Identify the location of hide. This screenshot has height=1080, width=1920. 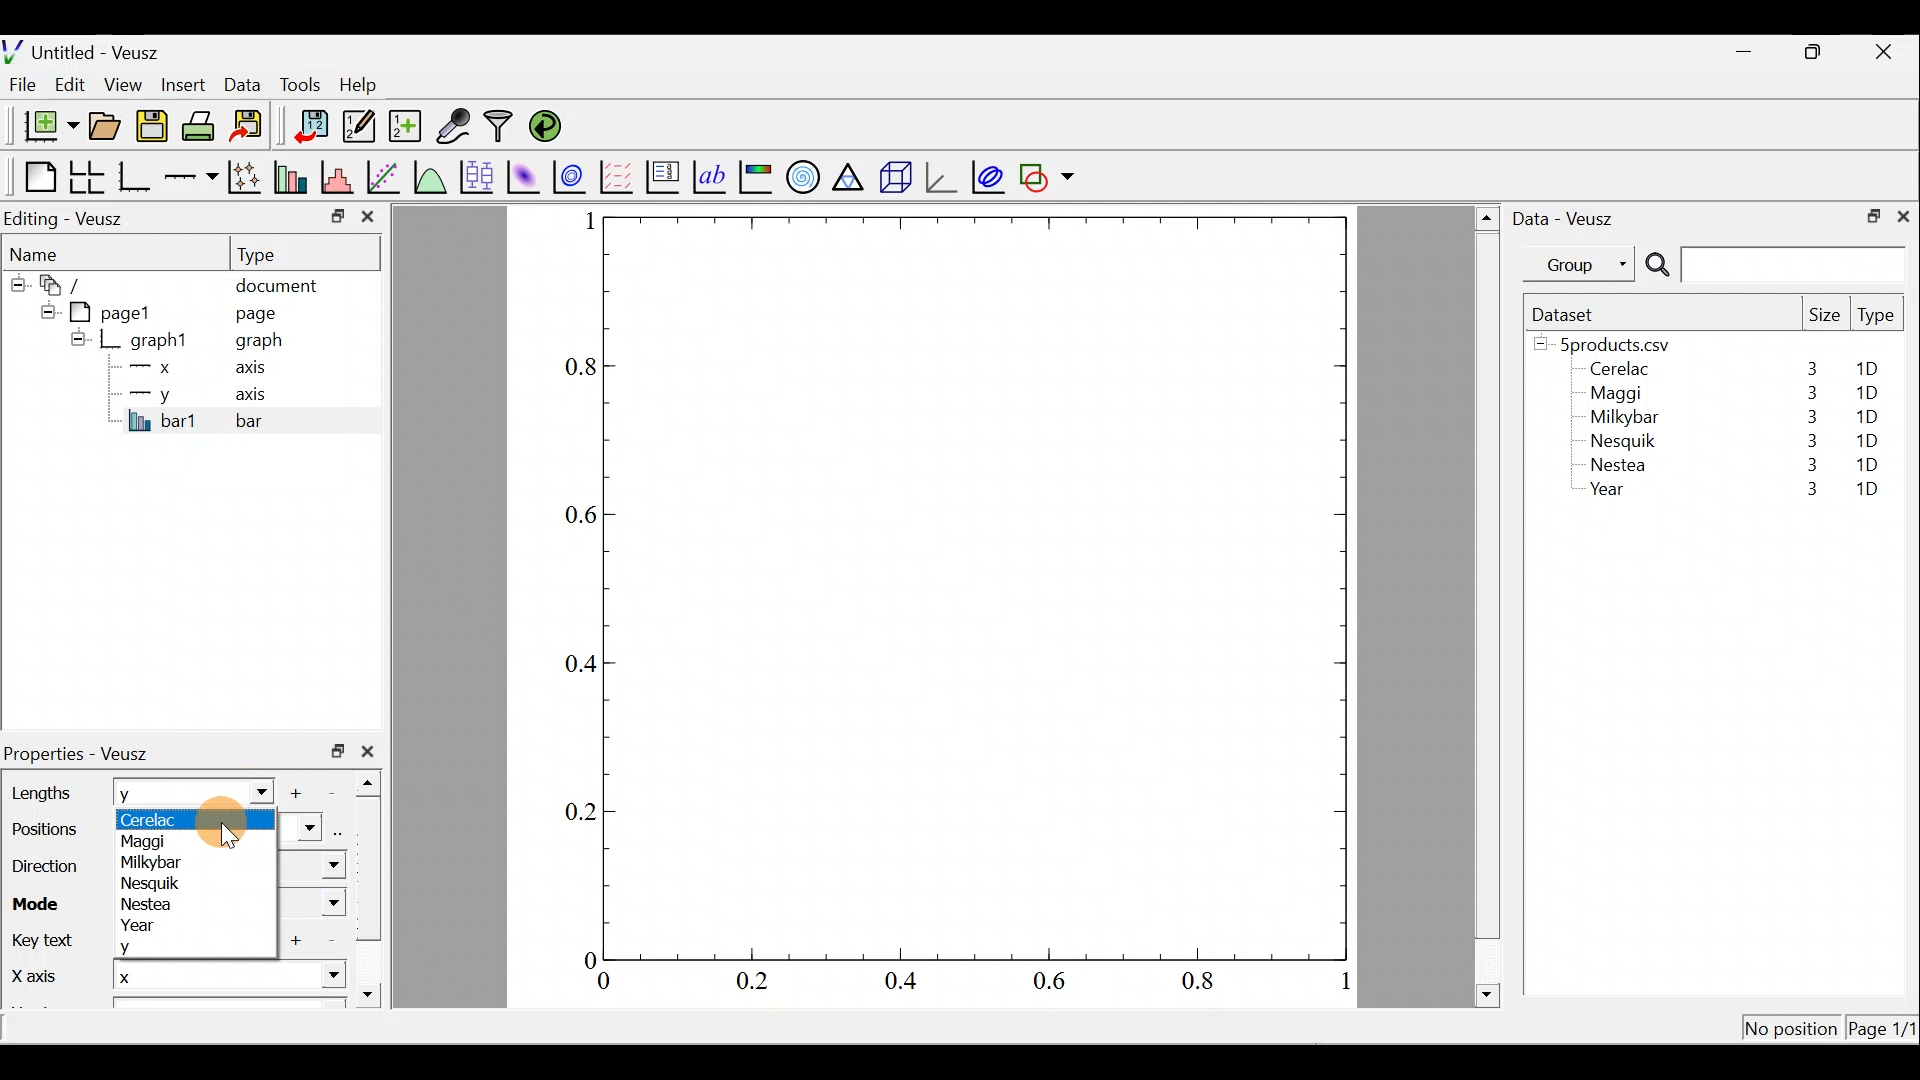
(44, 309).